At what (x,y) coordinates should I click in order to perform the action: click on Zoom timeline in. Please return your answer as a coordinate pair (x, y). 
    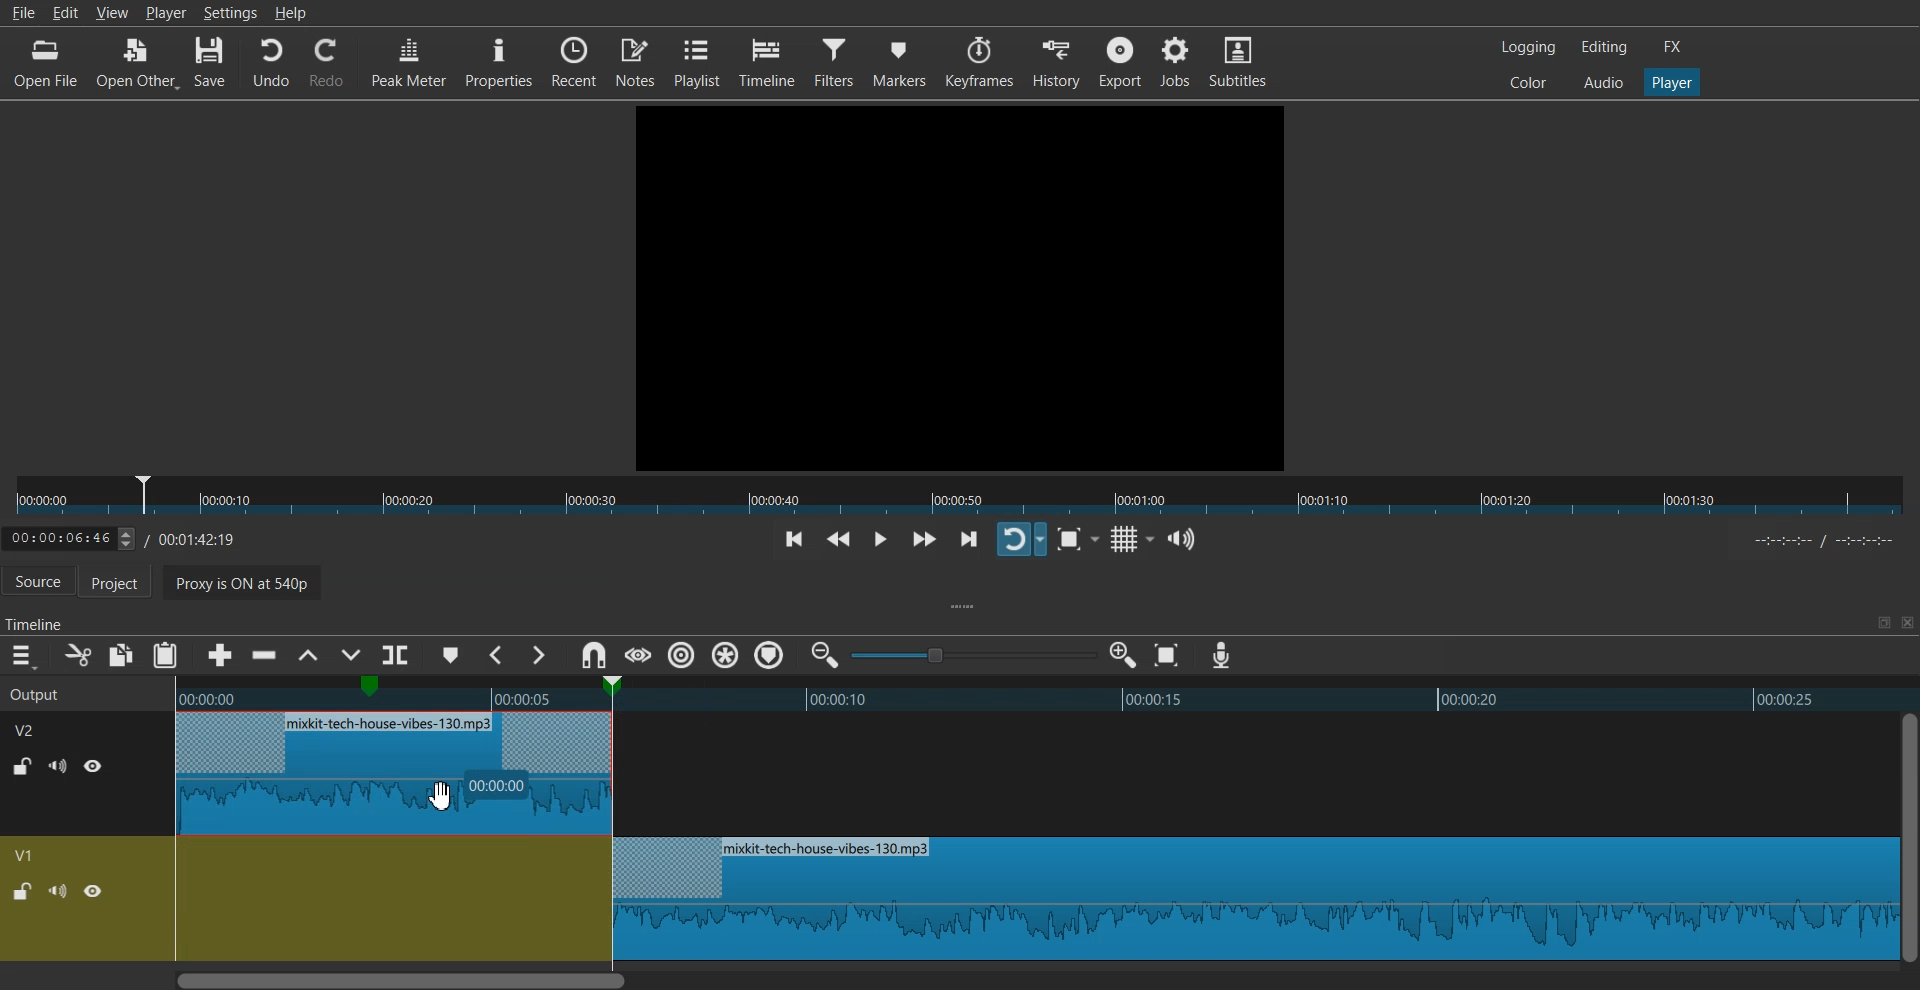
    Looking at the image, I should click on (1122, 655).